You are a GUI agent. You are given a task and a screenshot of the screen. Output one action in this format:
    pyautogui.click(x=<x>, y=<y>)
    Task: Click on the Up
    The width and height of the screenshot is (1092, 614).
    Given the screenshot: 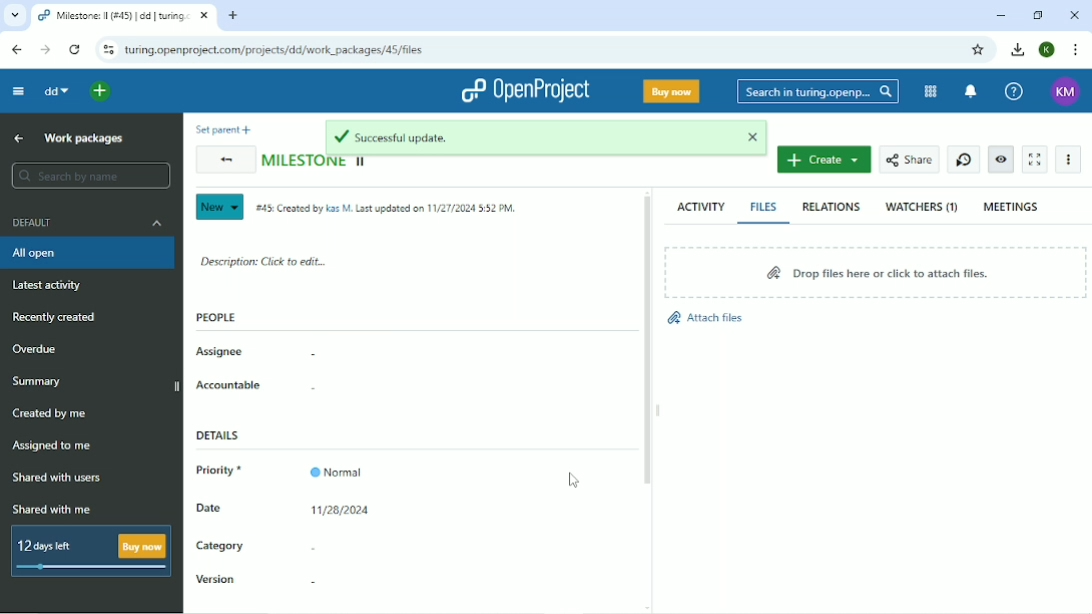 What is the action you would take?
    pyautogui.click(x=20, y=138)
    